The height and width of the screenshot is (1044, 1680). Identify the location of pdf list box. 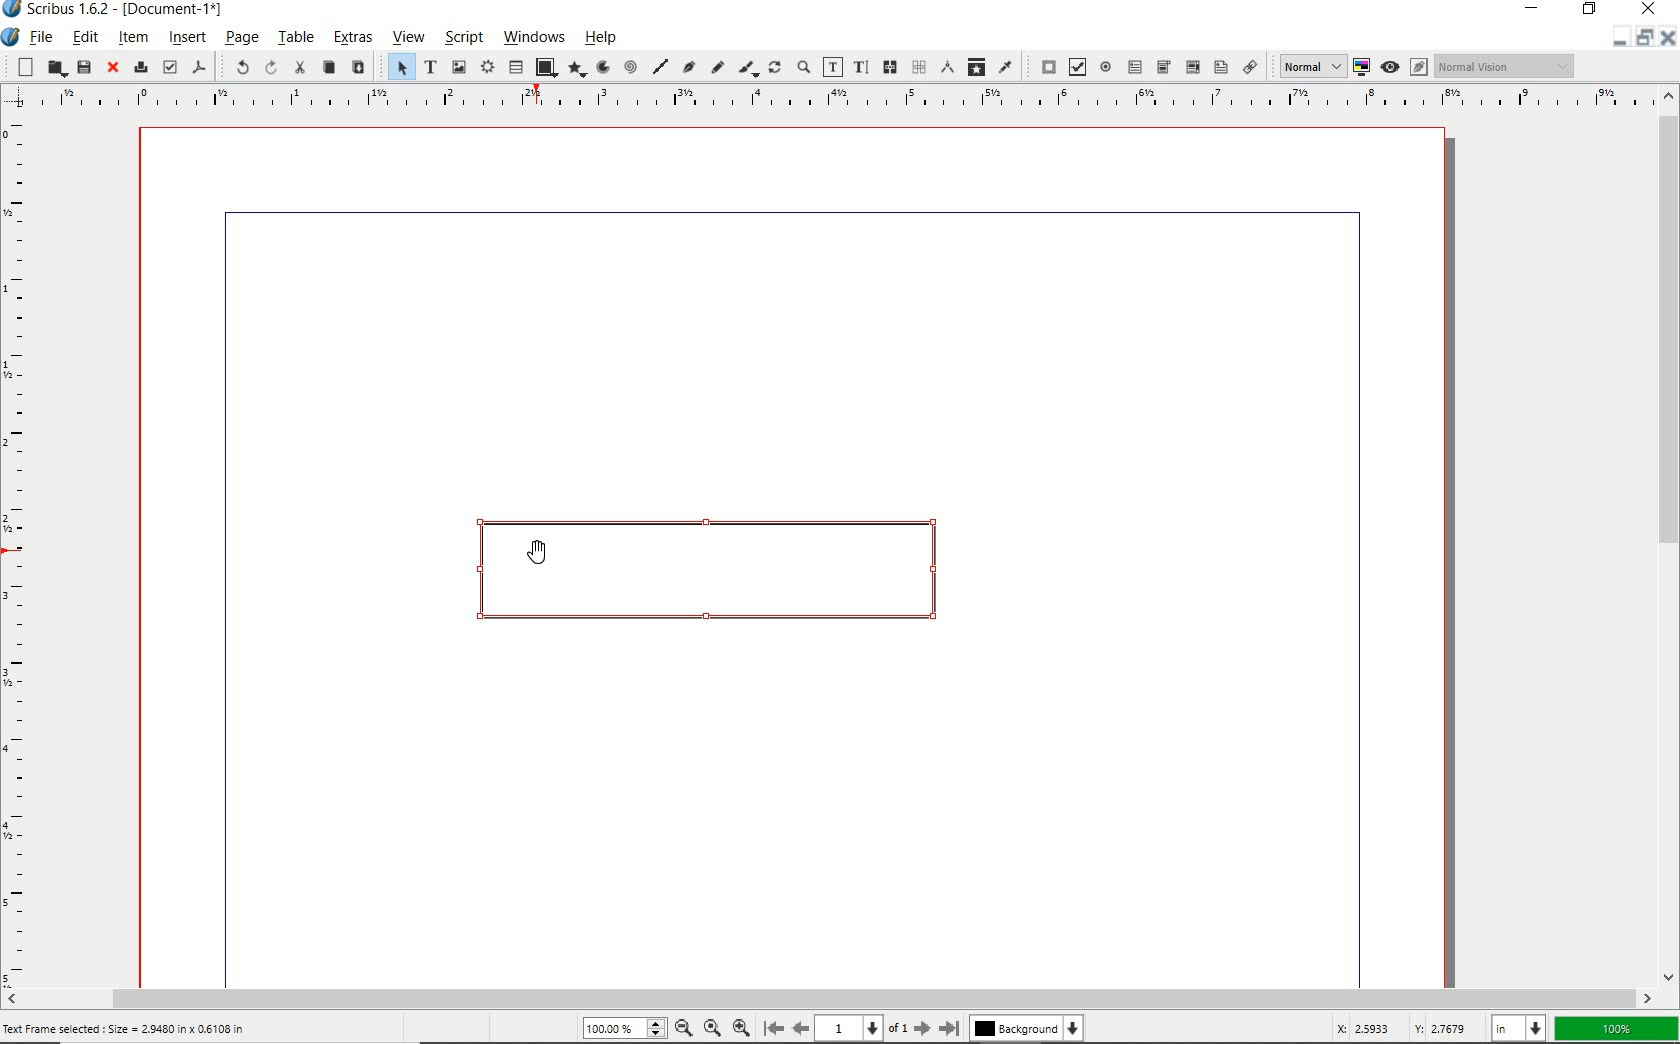
(1191, 66).